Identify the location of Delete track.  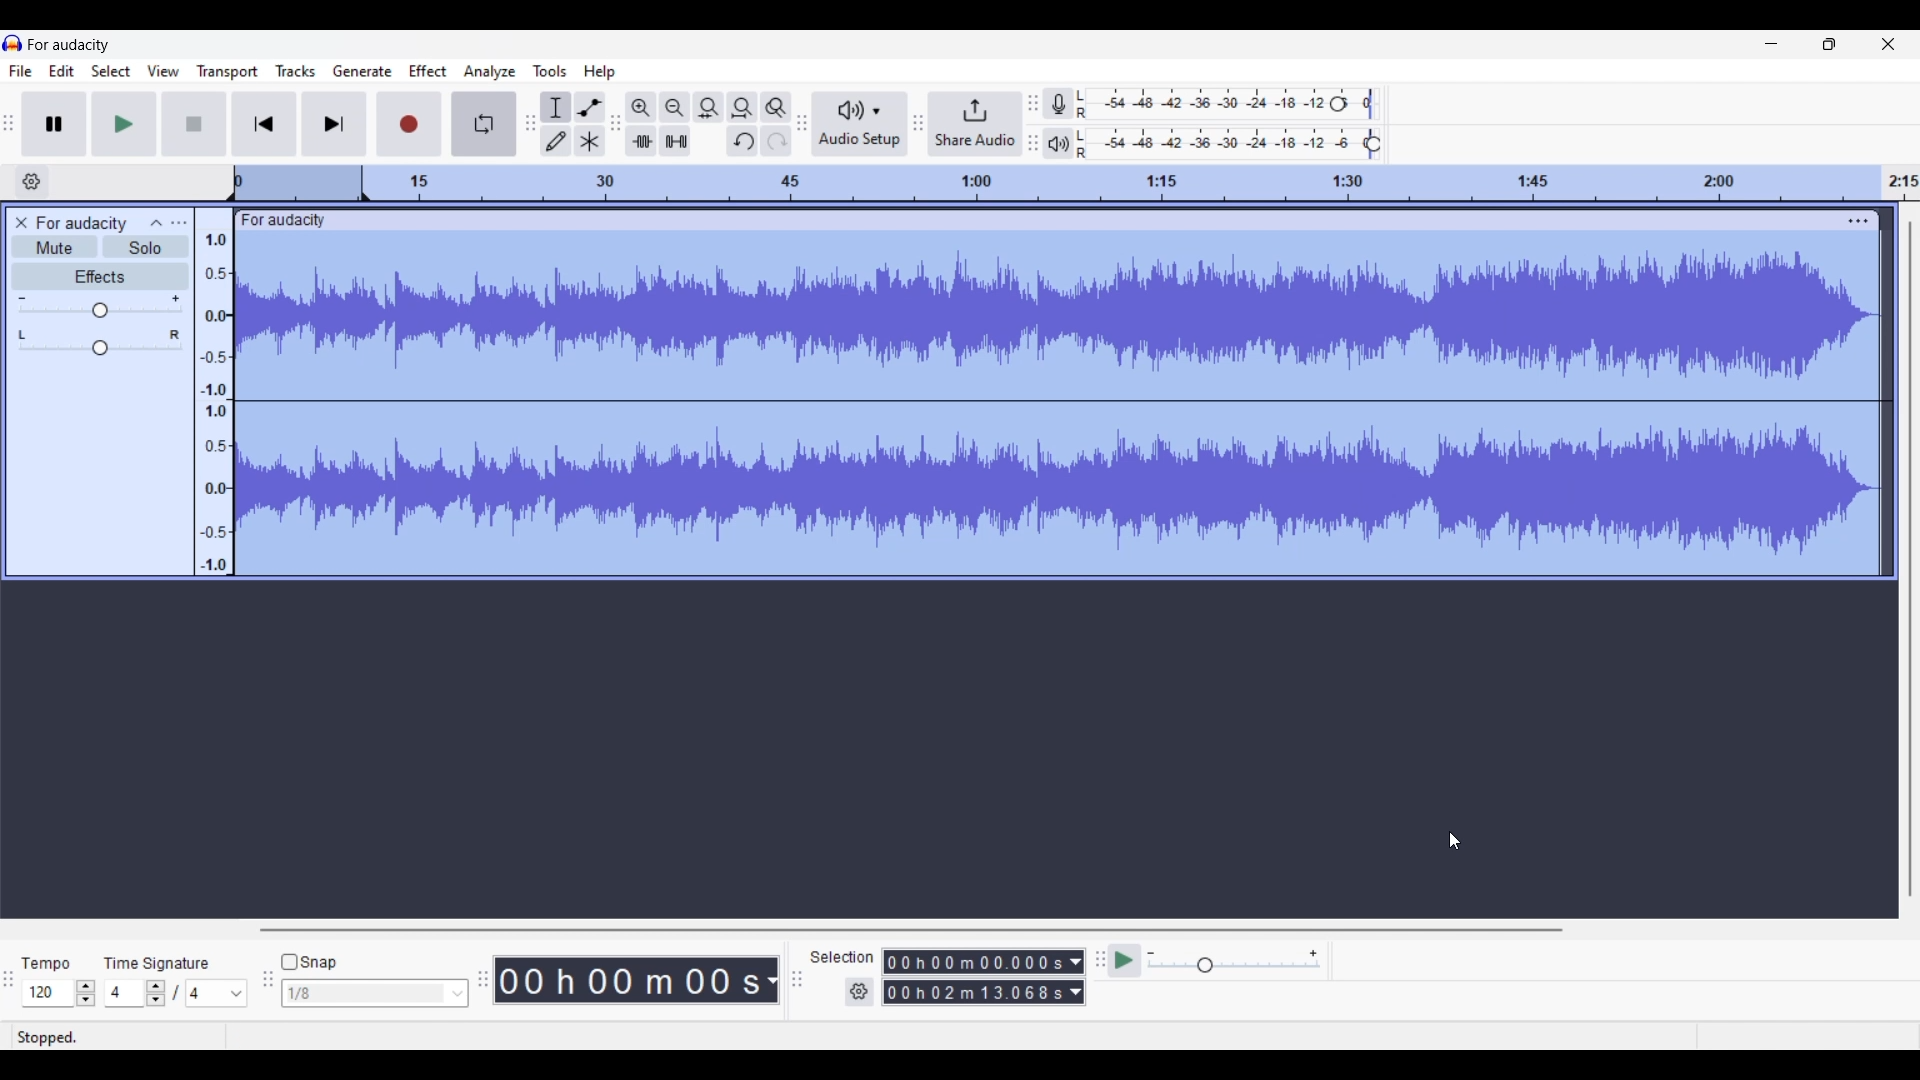
(24, 223).